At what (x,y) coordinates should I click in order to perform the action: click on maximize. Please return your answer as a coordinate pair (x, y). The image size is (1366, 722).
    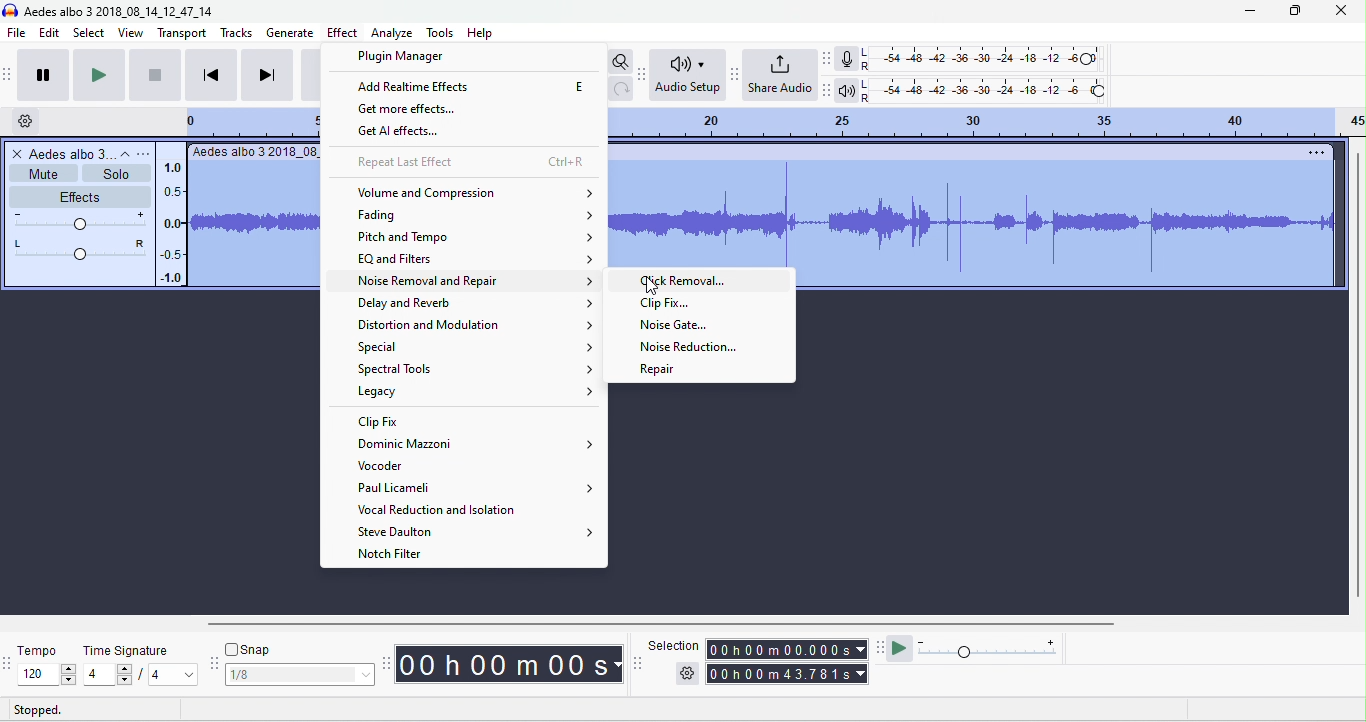
    Looking at the image, I should click on (1294, 10).